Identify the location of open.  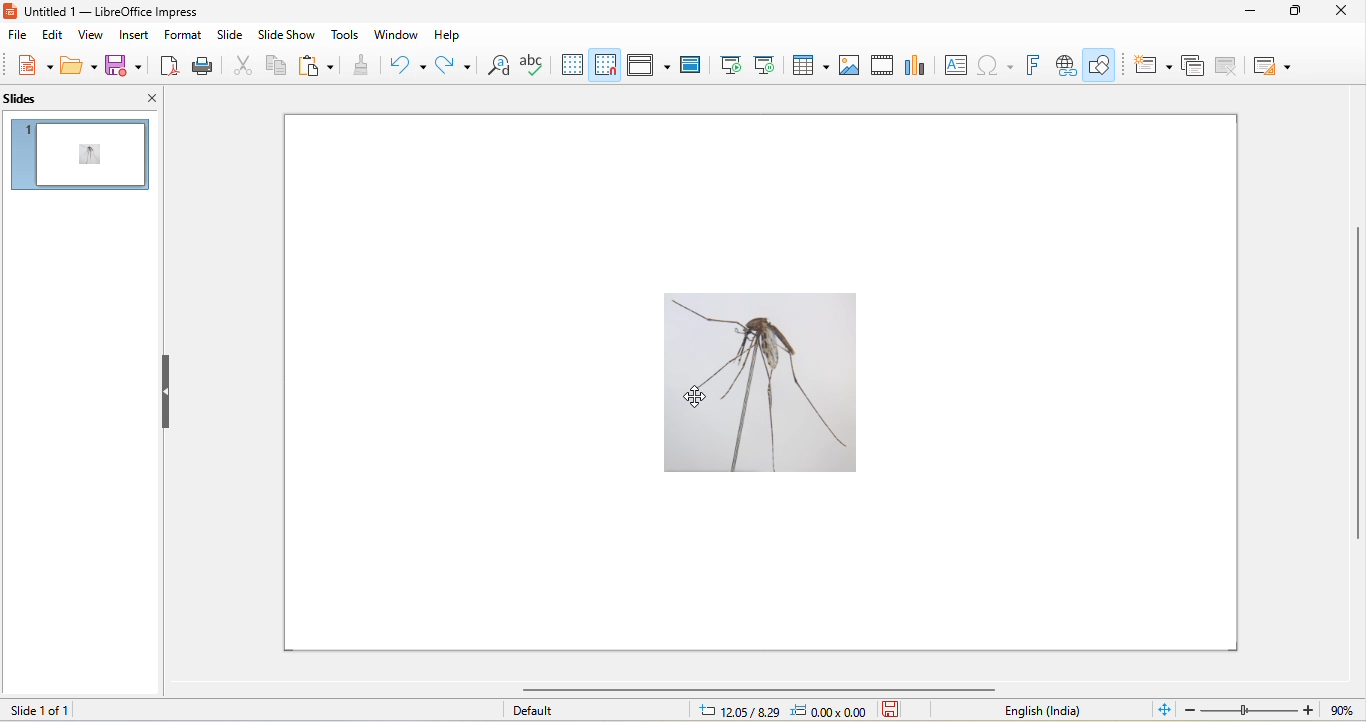
(79, 65).